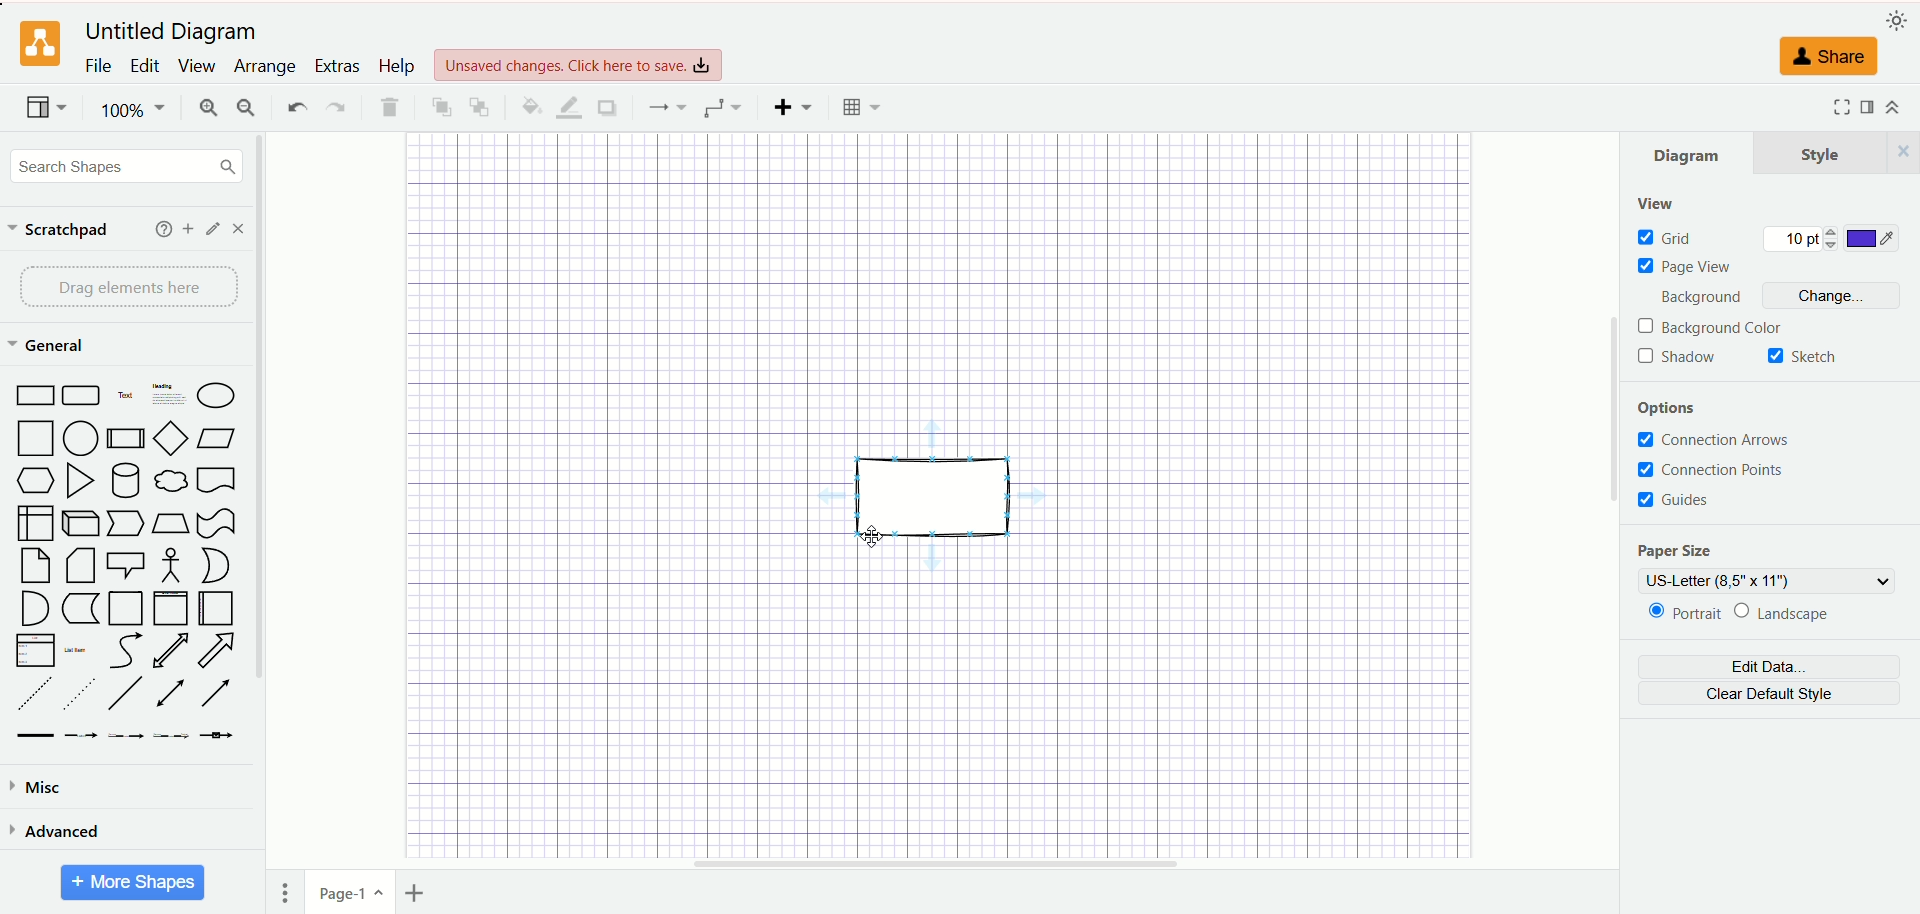 The width and height of the screenshot is (1920, 914). I want to click on arrange, so click(260, 67).